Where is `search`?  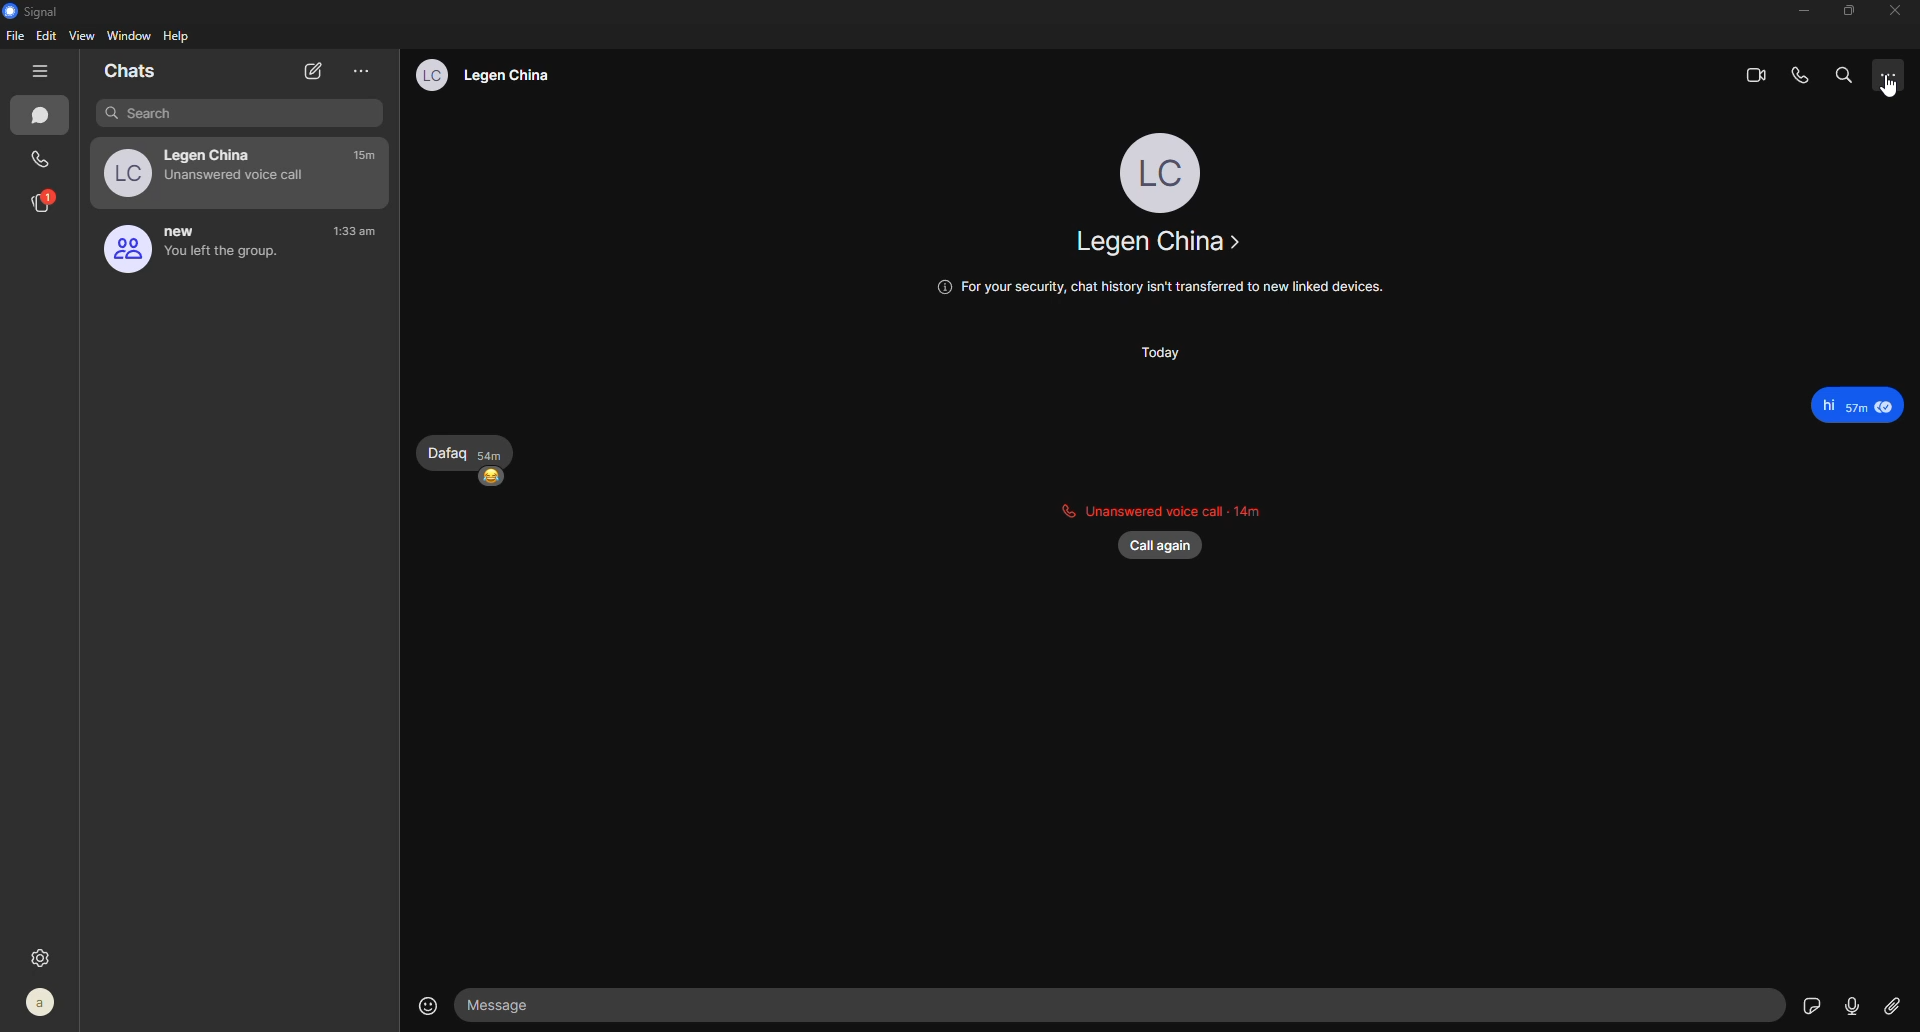 search is located at coordinates (234, 112).